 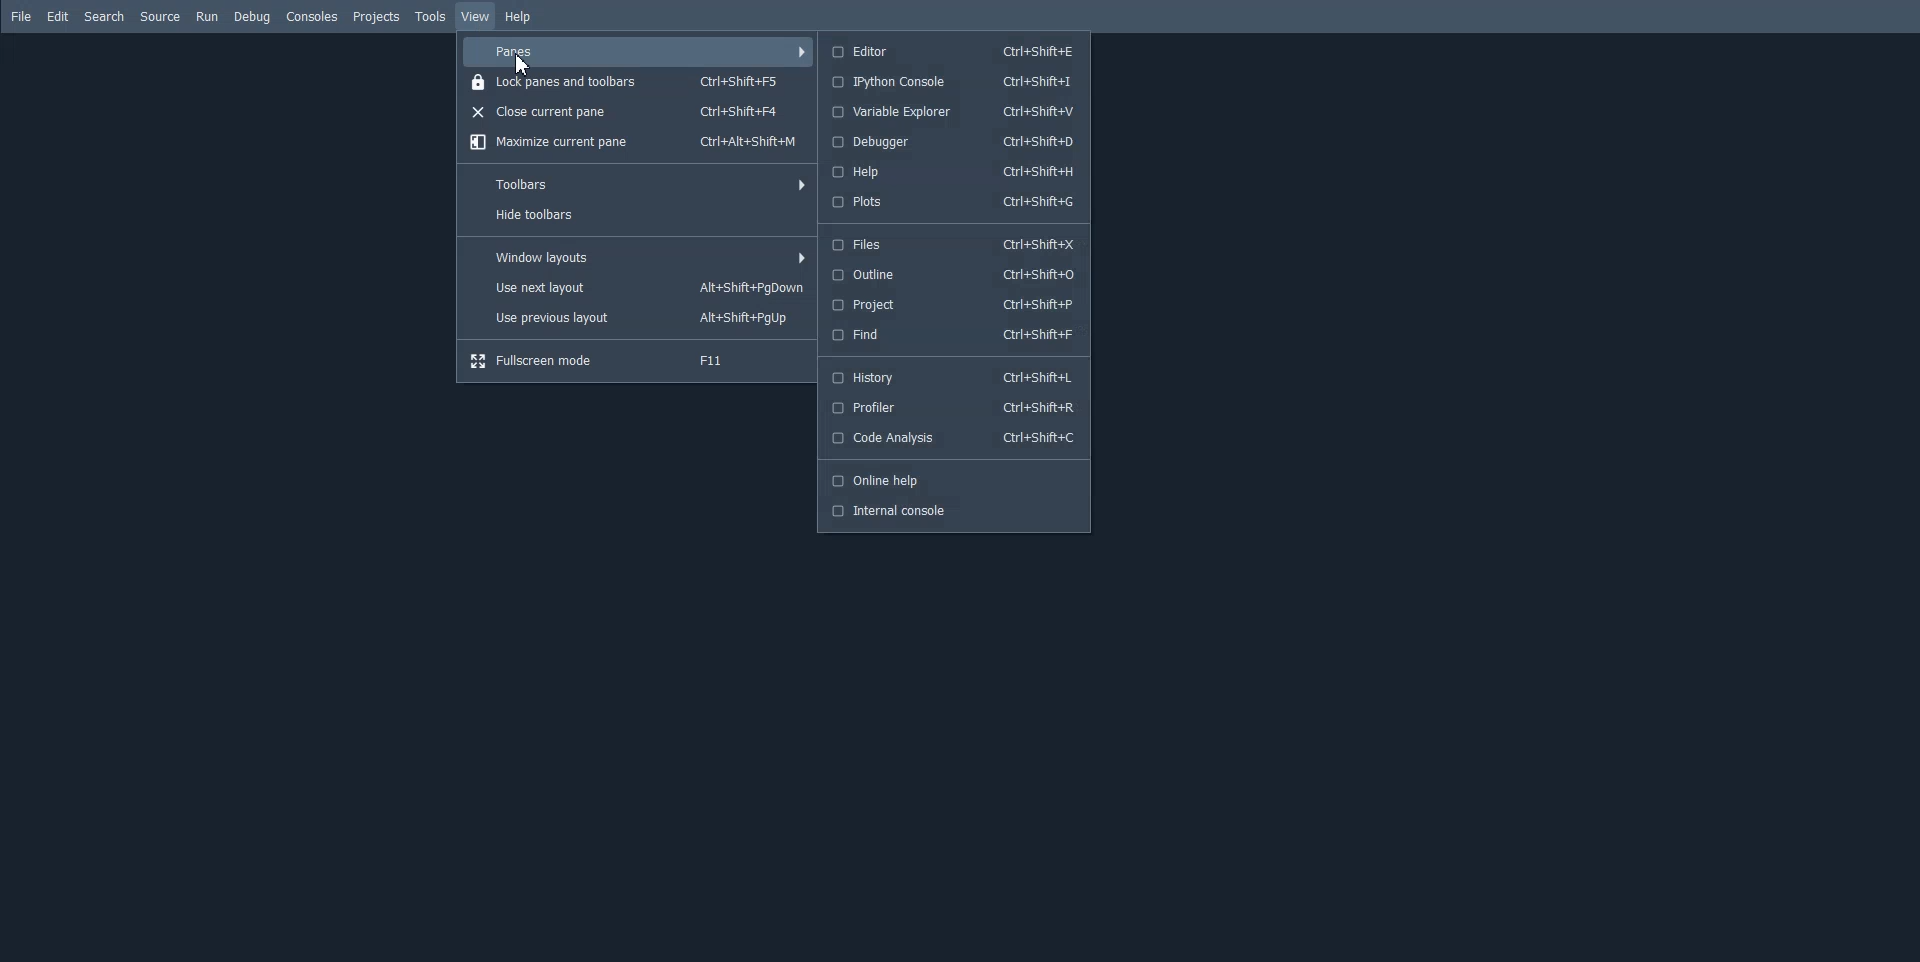 I want to click on Variable Explorer, so click(x=952, y=112).